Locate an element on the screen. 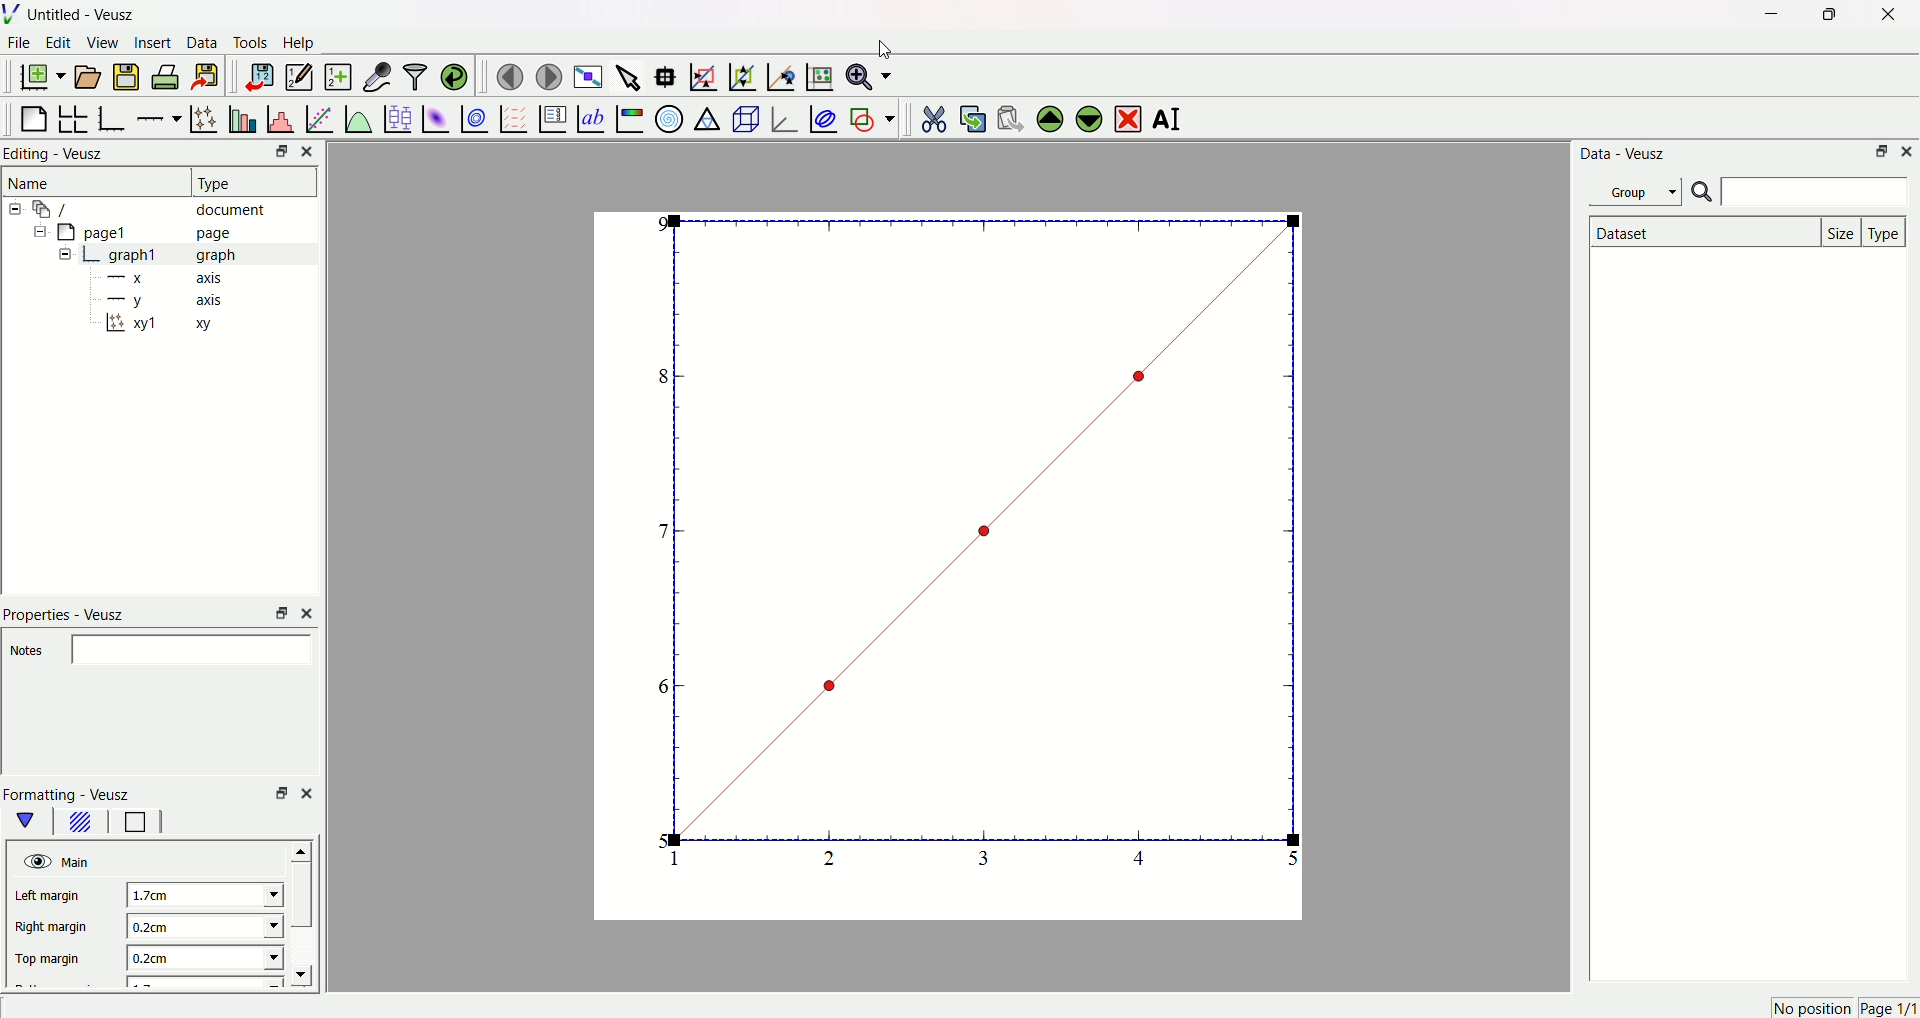 The height and width of the screenshot is (1018, 1920). move down is located at coordinates (310, 975).